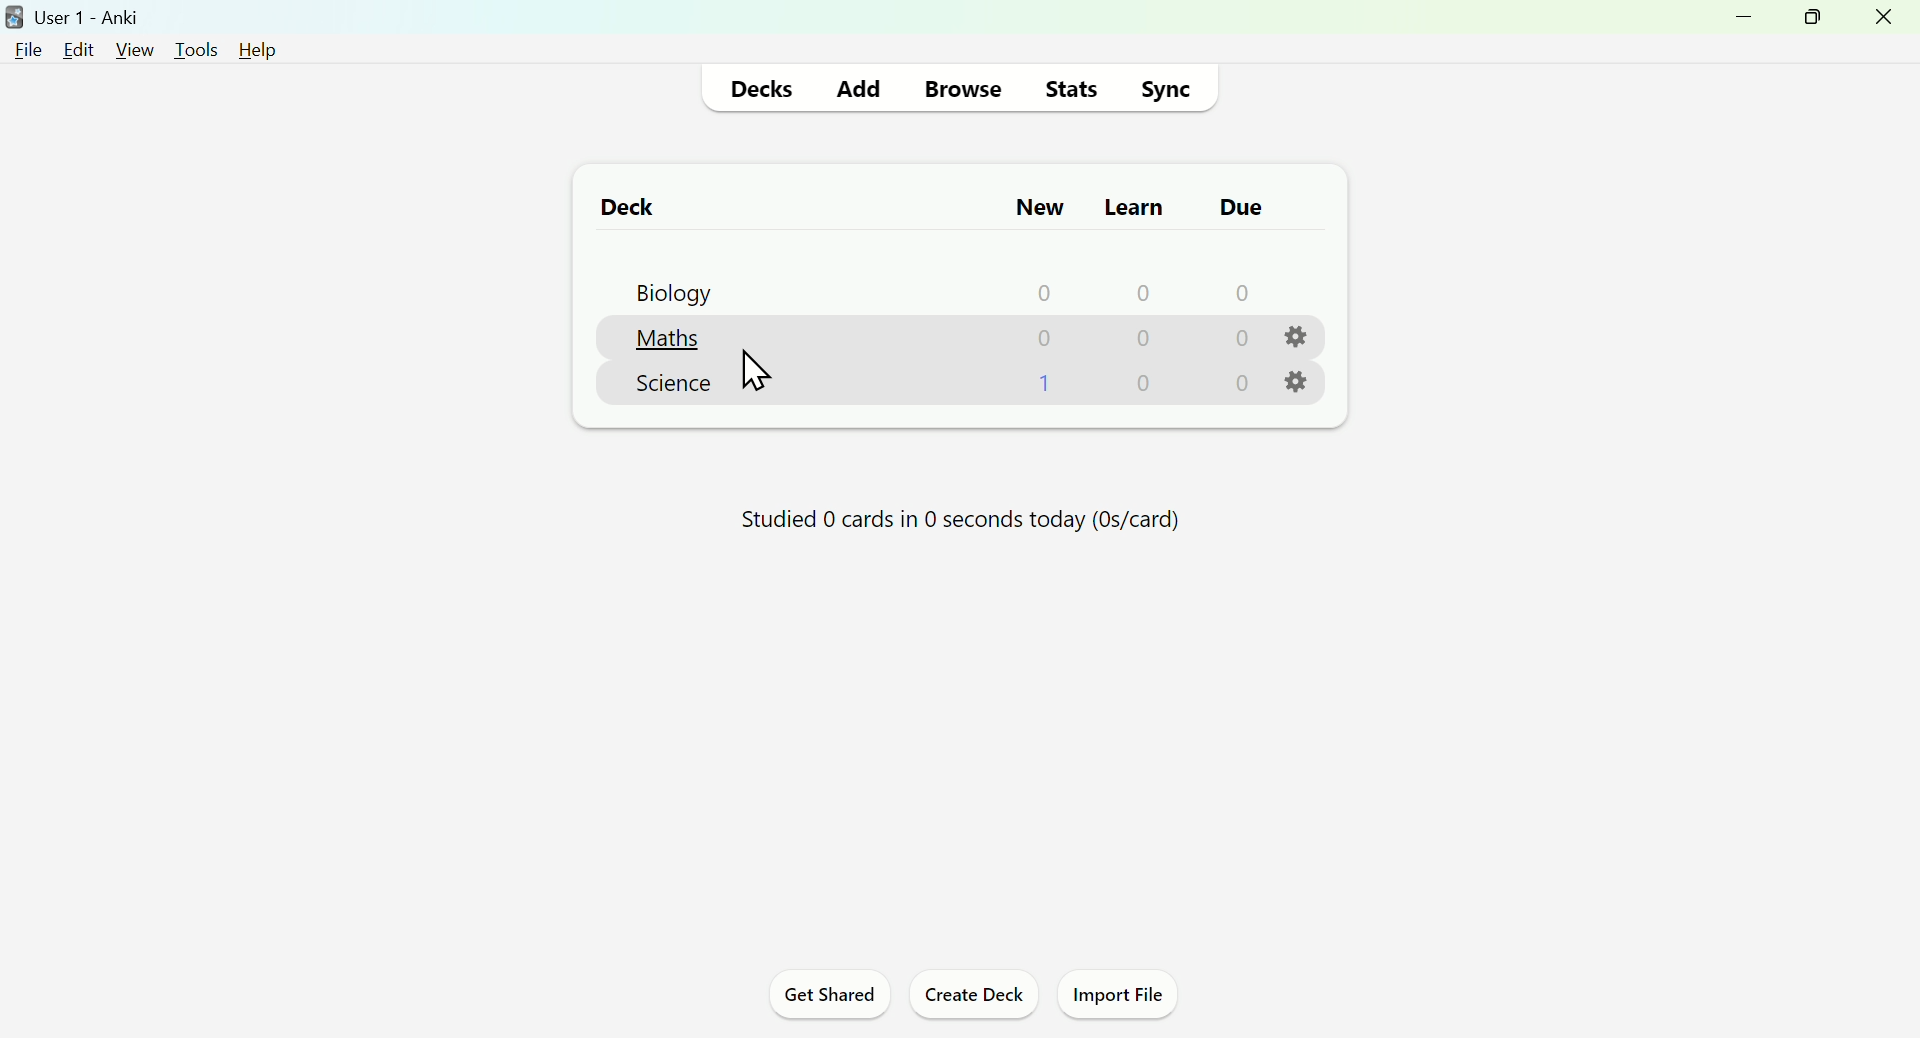 This screenshot has height=1038, width=1920. Describe the element at coordinates (958, 526) in the screenshot. I see `Studied 0 cards in 0 seconds today (Os/card)` at that location.